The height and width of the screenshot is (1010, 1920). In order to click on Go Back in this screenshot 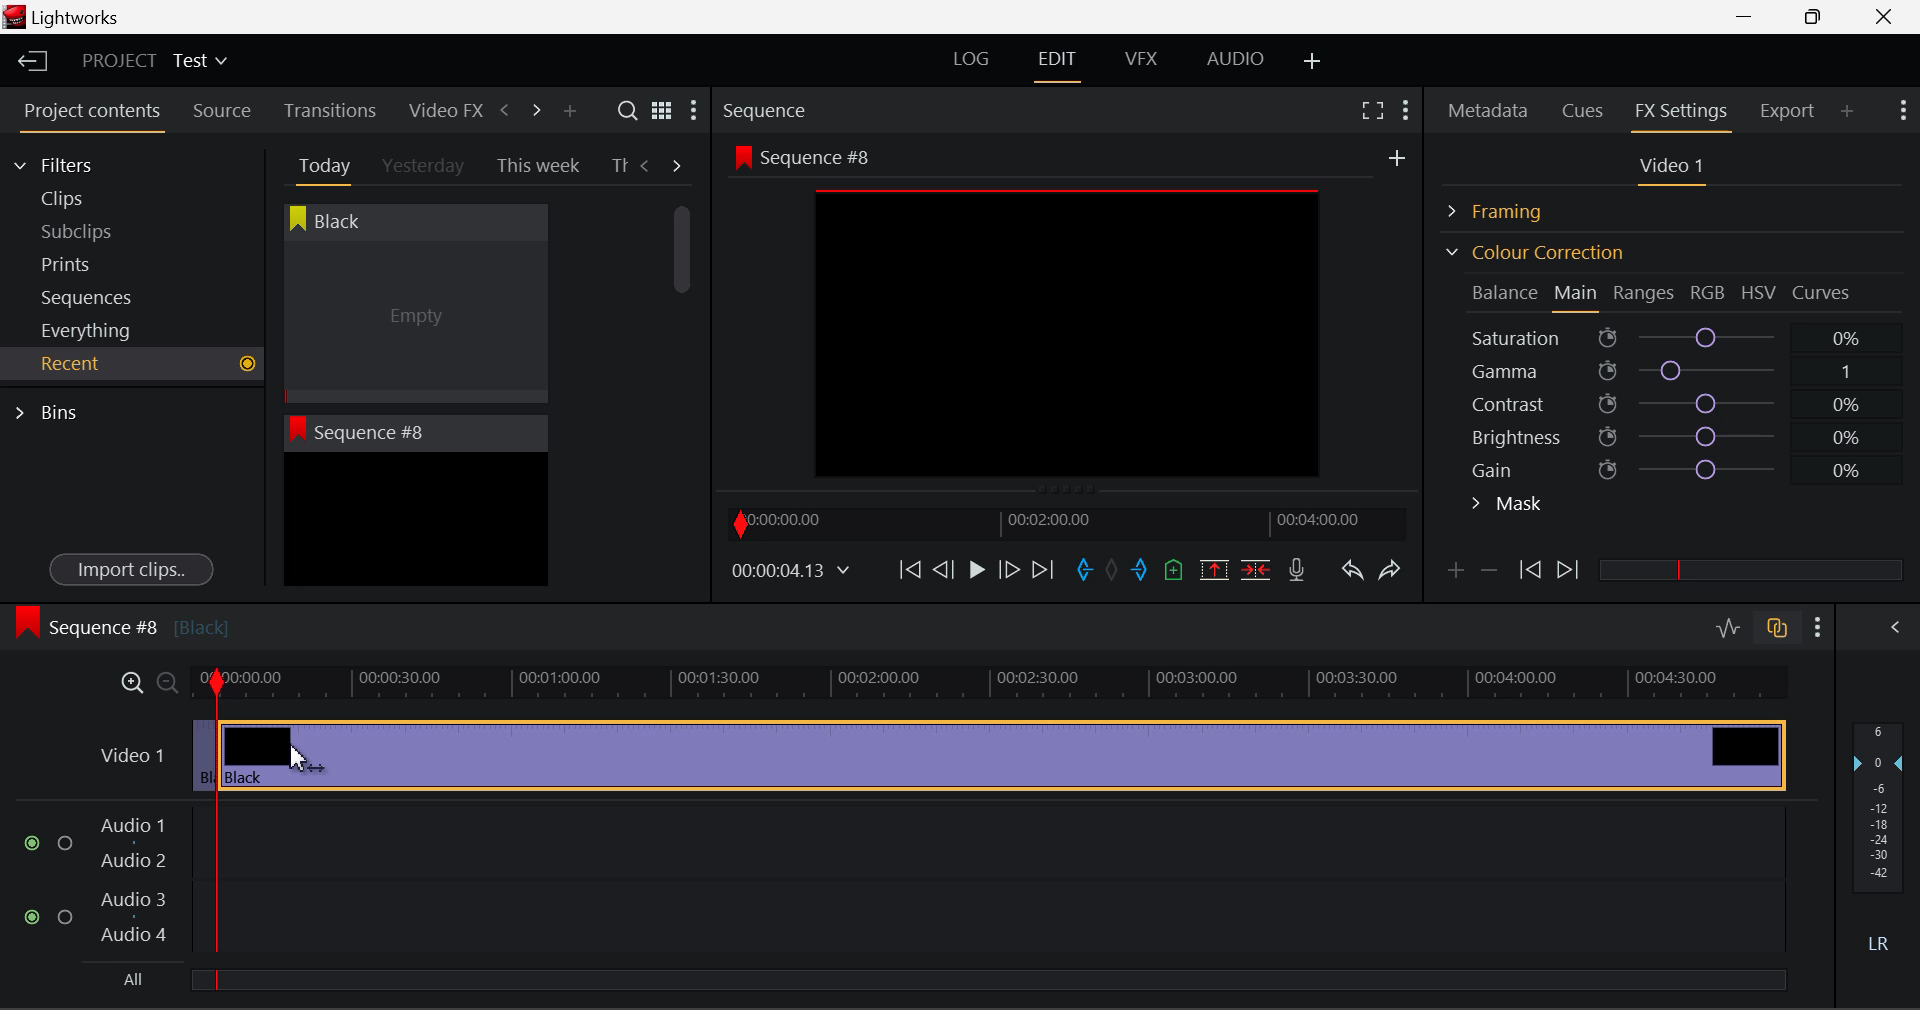, I will do `click(946, 568)`.